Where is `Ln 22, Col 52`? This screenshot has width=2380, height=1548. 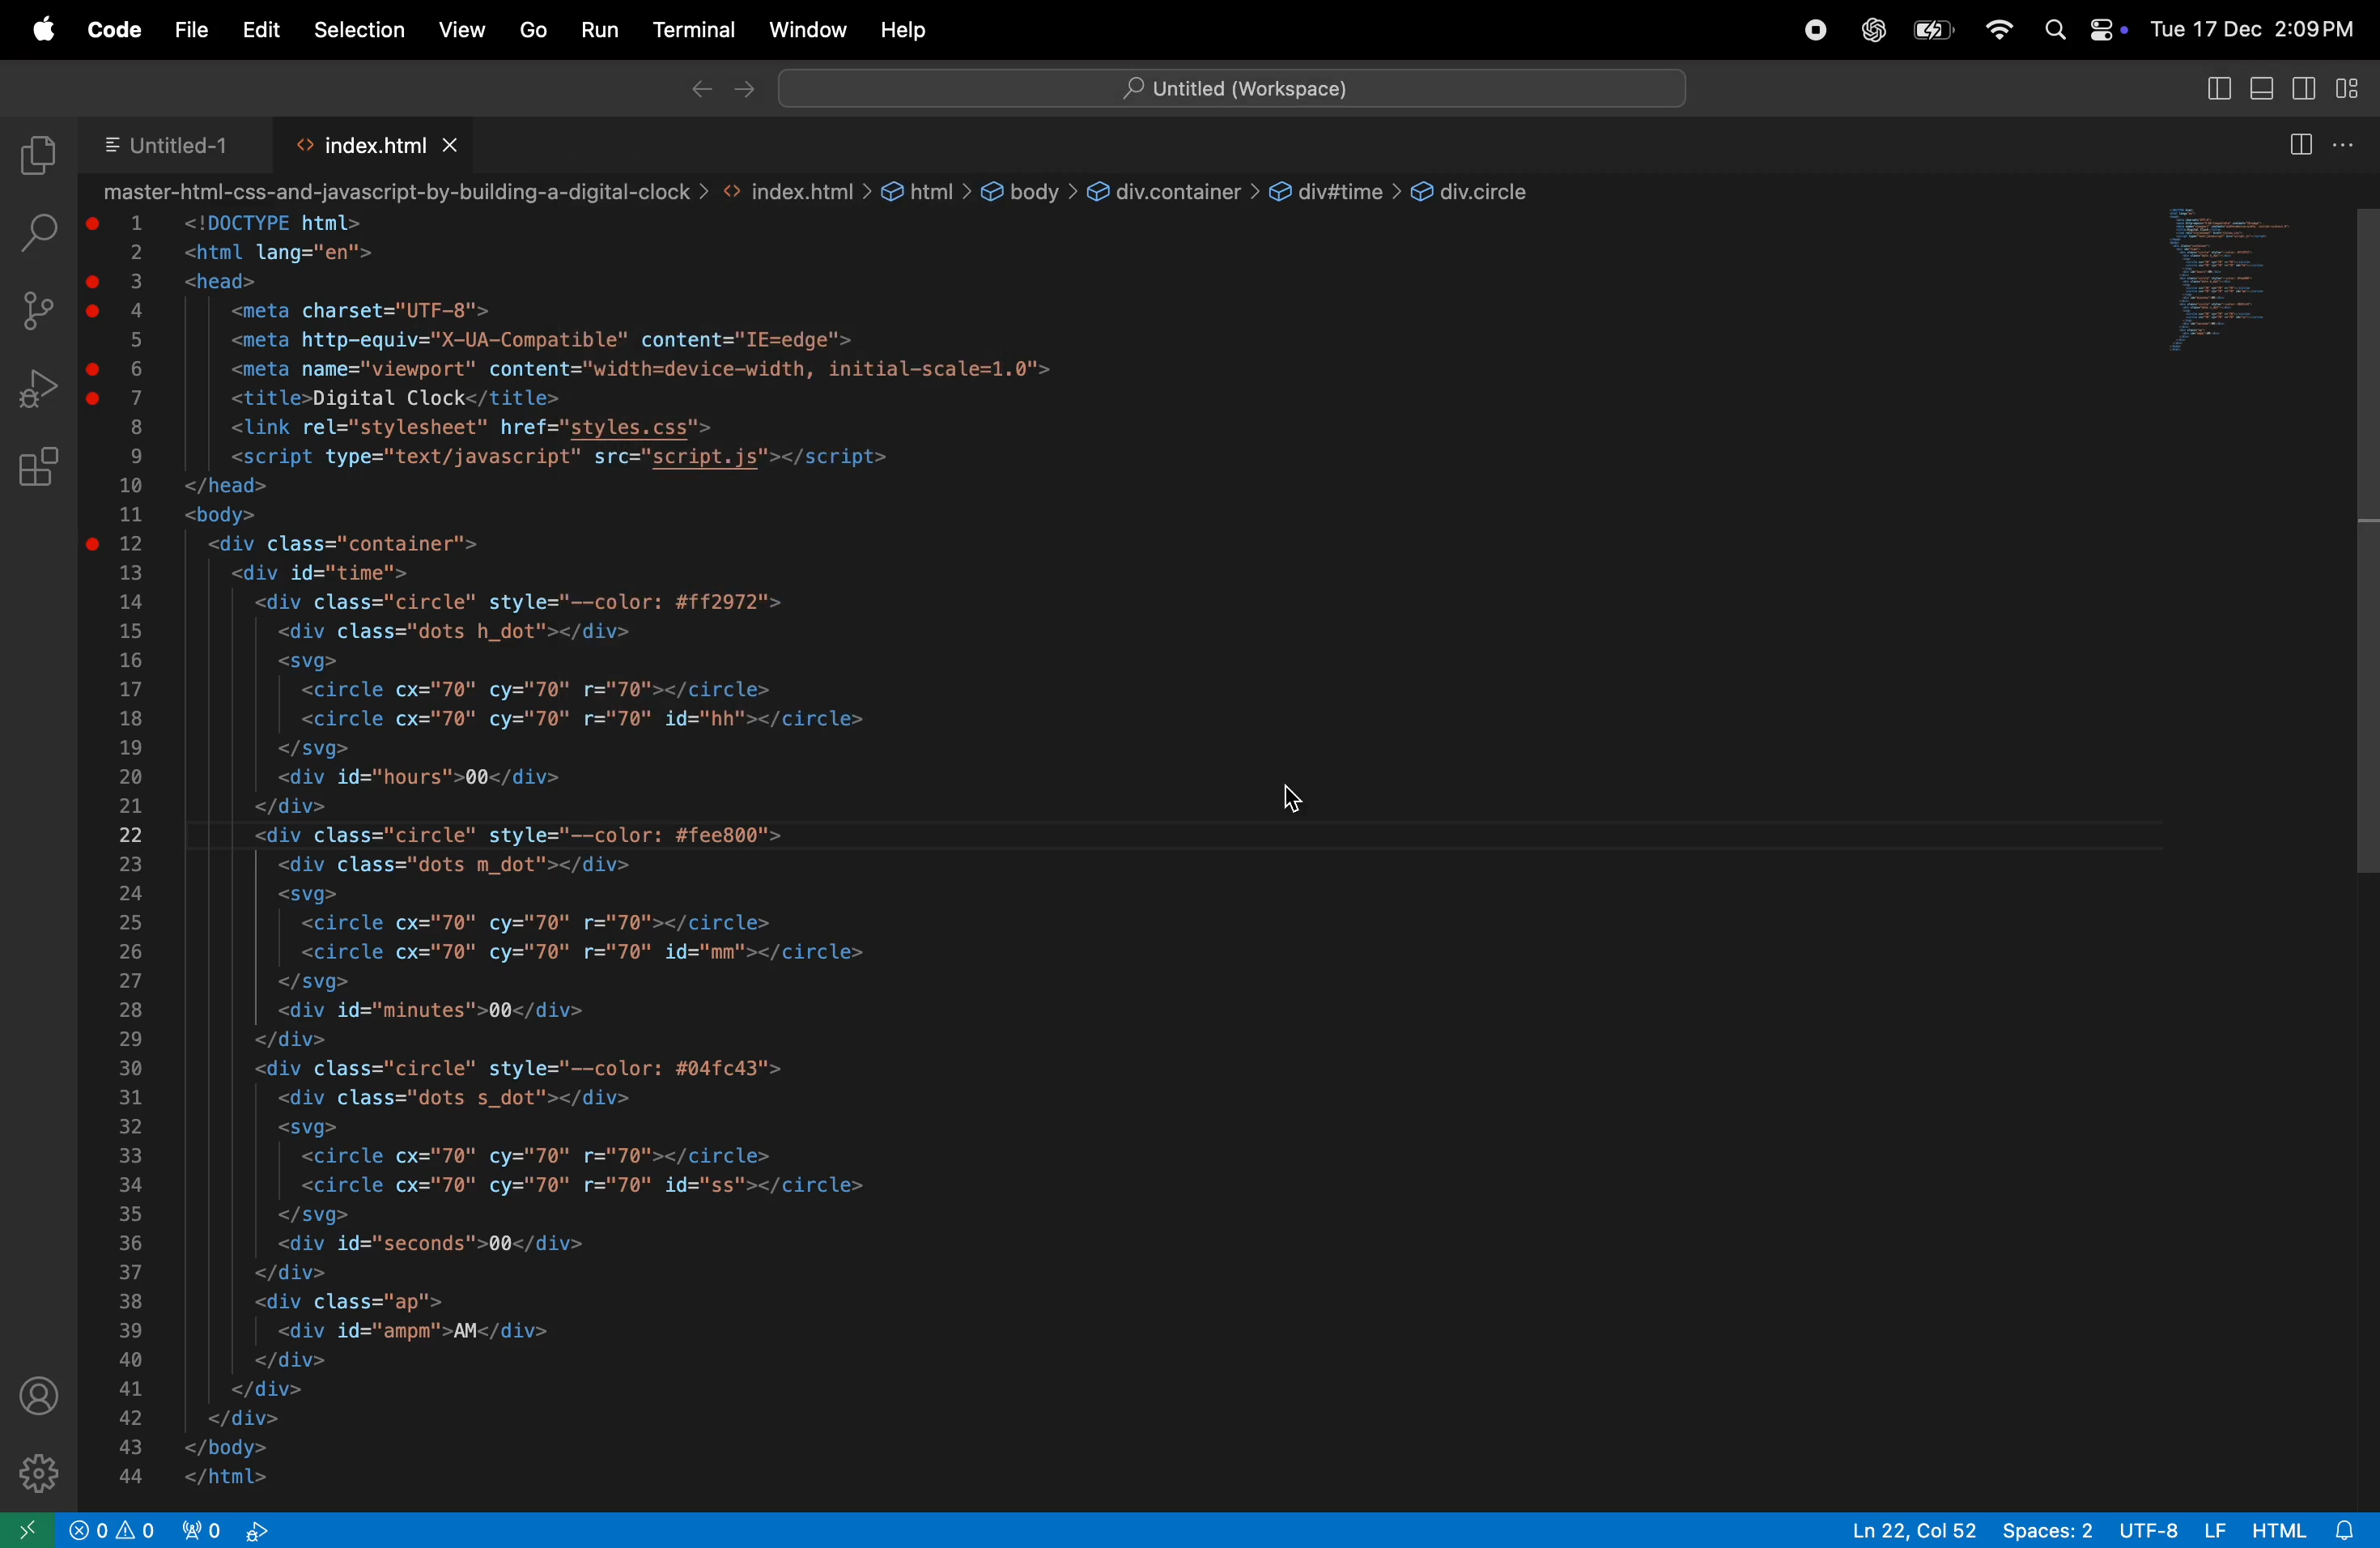
Ln 22, Col 52 is located at coordinates (1906, 1528).